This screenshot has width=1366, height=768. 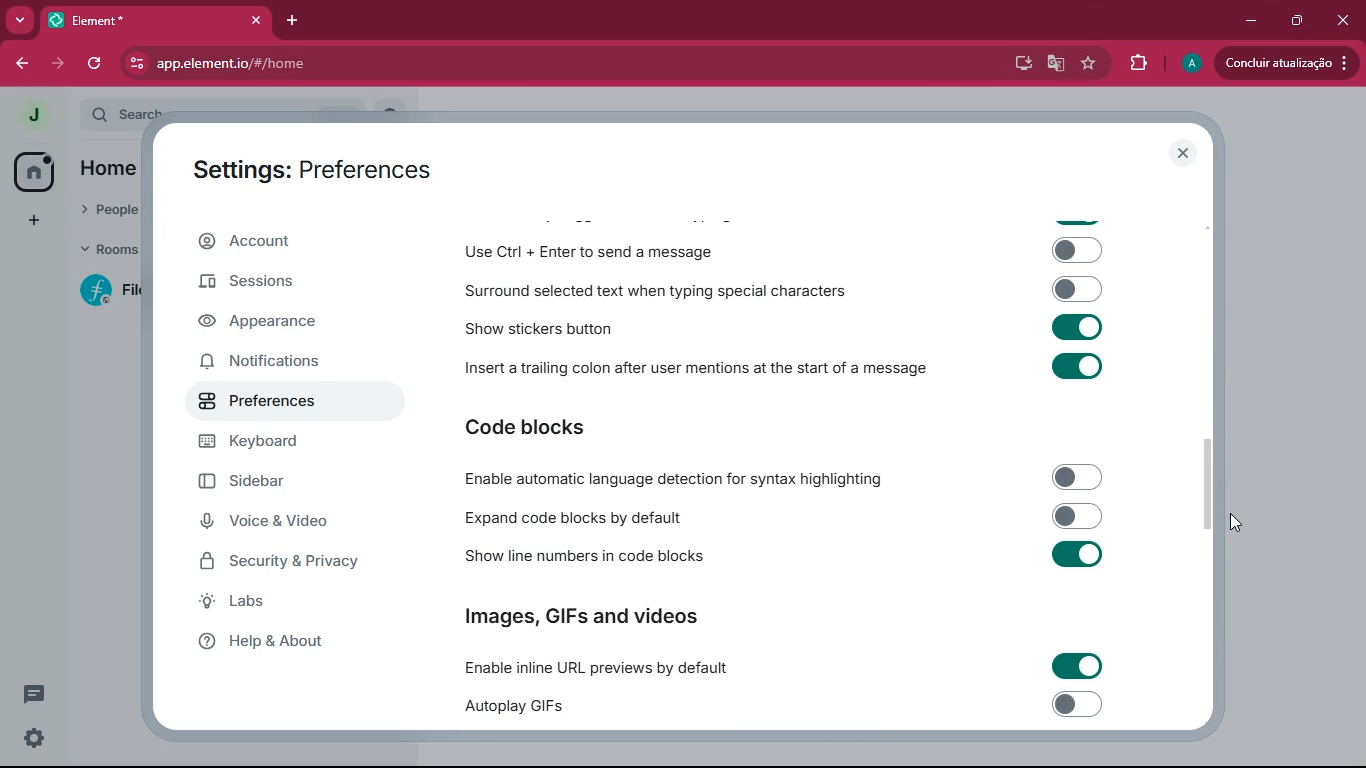 What do you see at coordinates (118, 292) in the screenshot?
I see `filecoin lotus implementation ` at bounding box center [118, 292].